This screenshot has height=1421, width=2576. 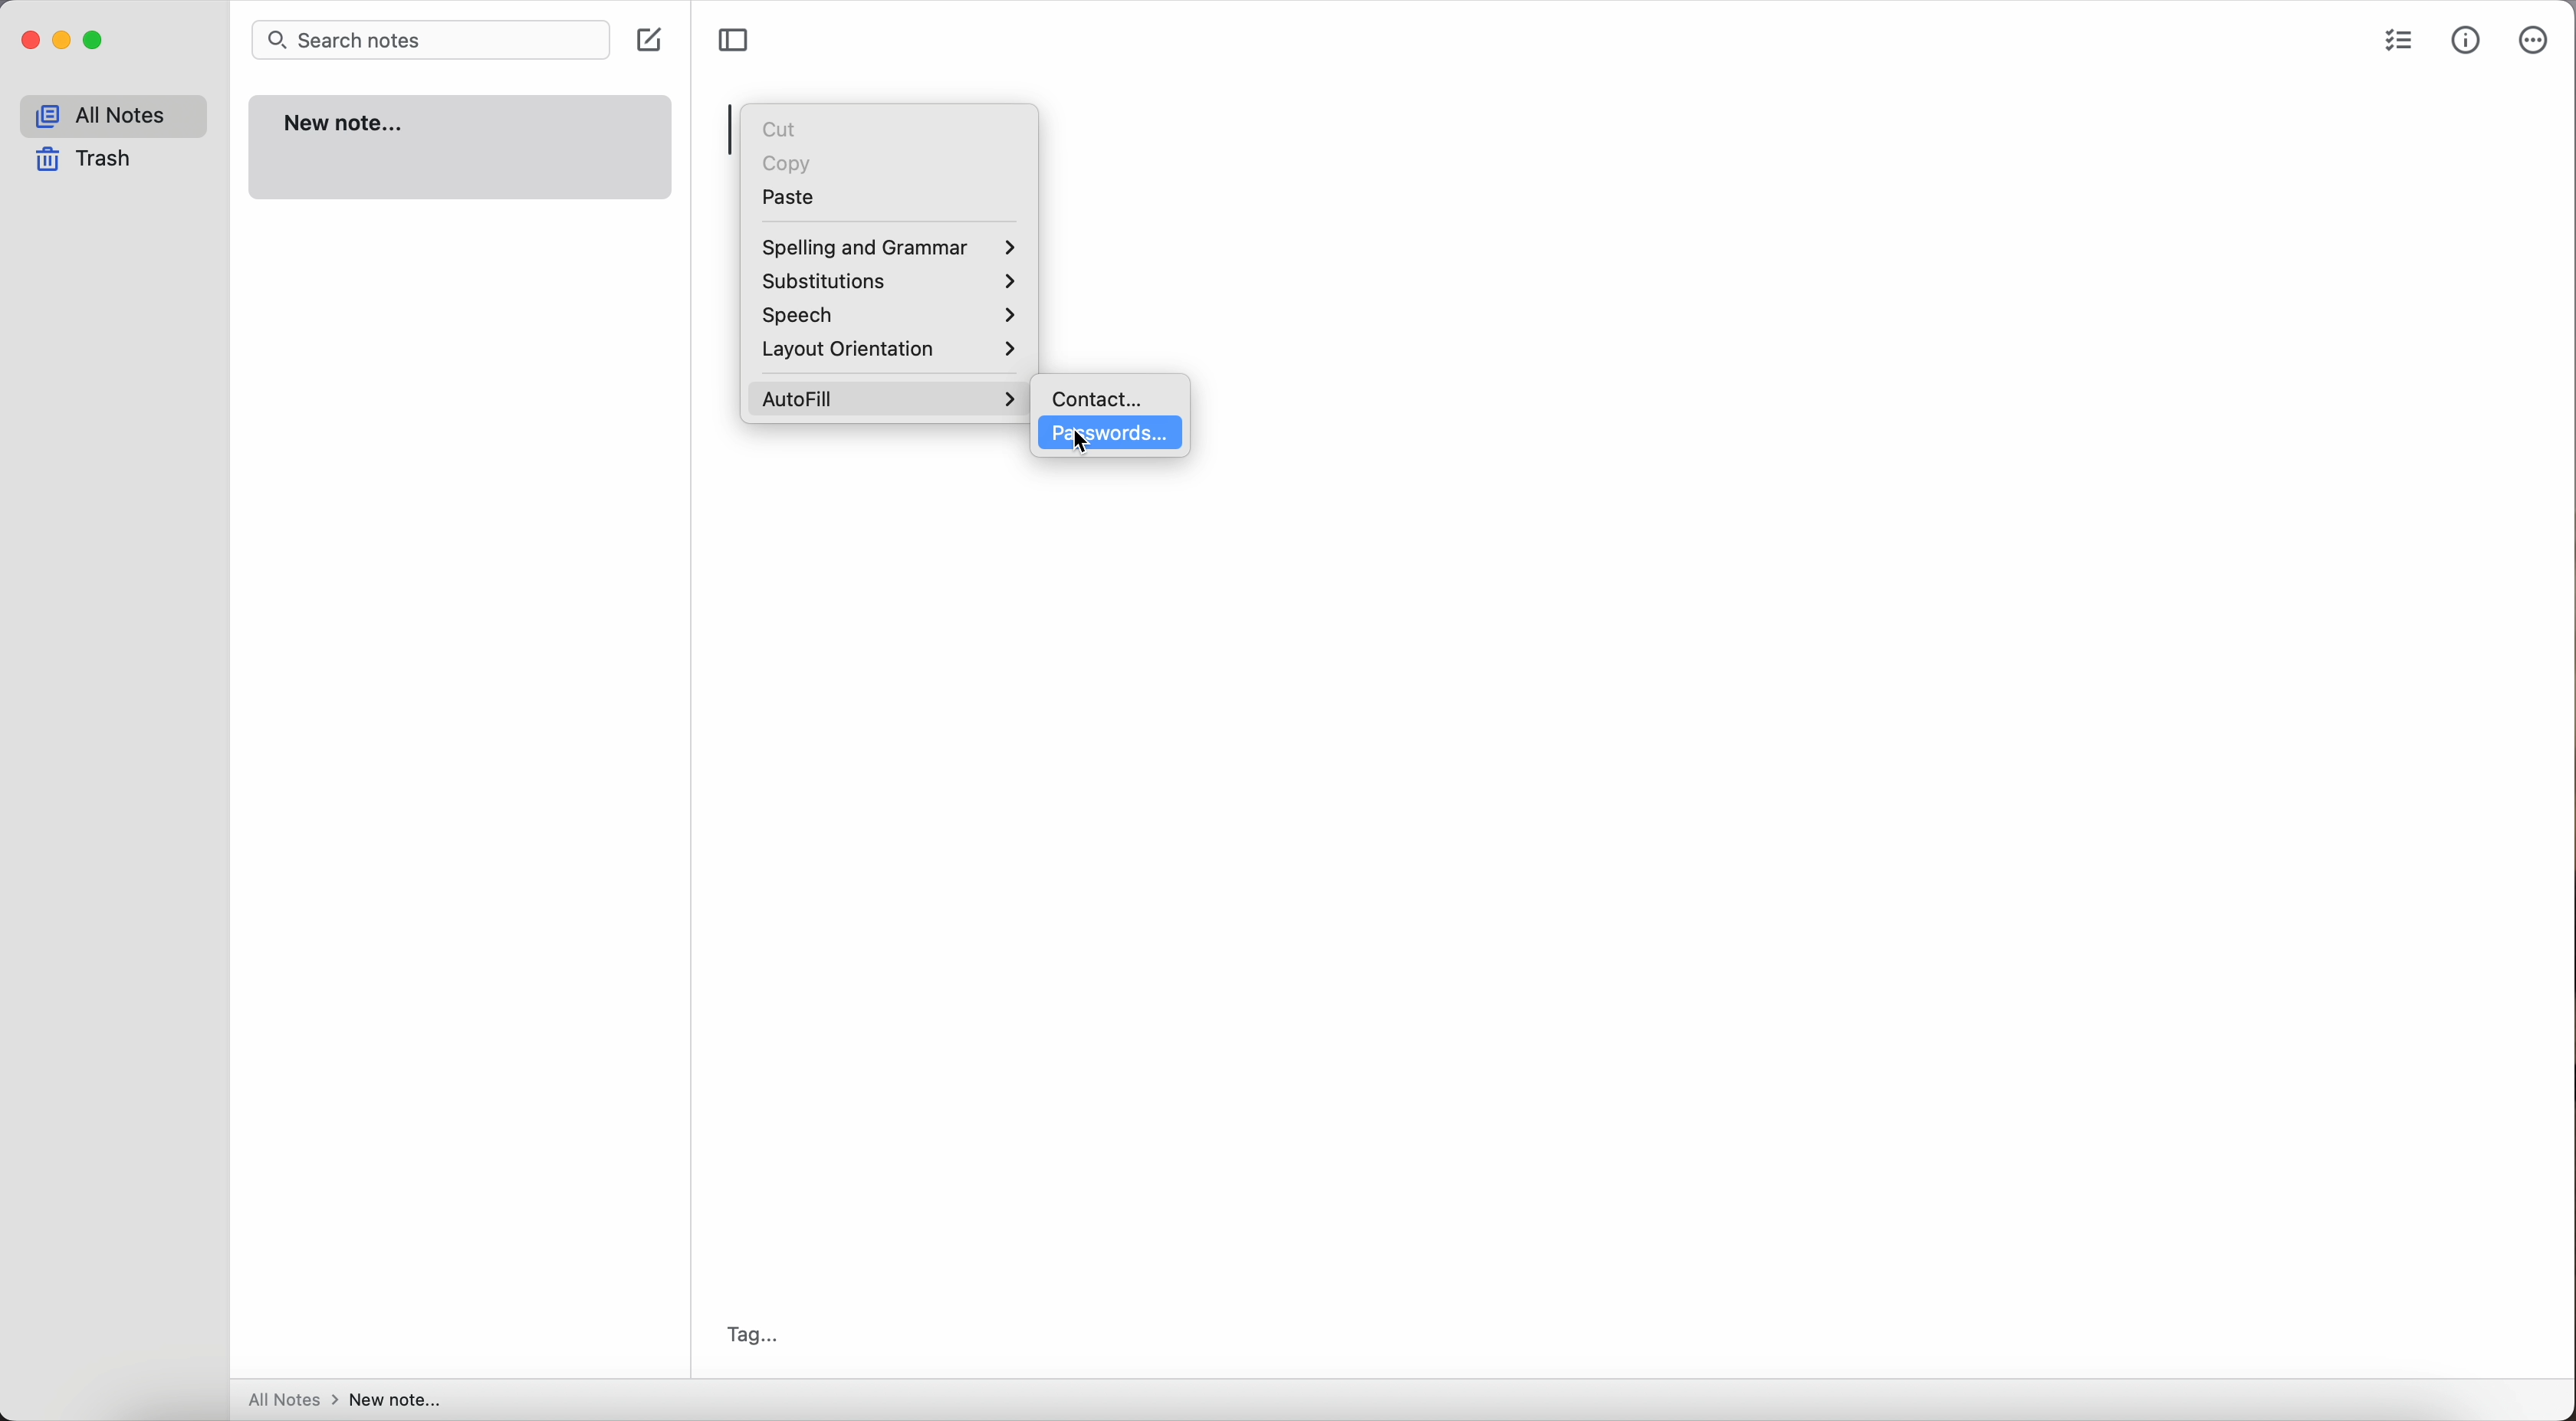 I want to click on check list, so click(x=2397, y=43).